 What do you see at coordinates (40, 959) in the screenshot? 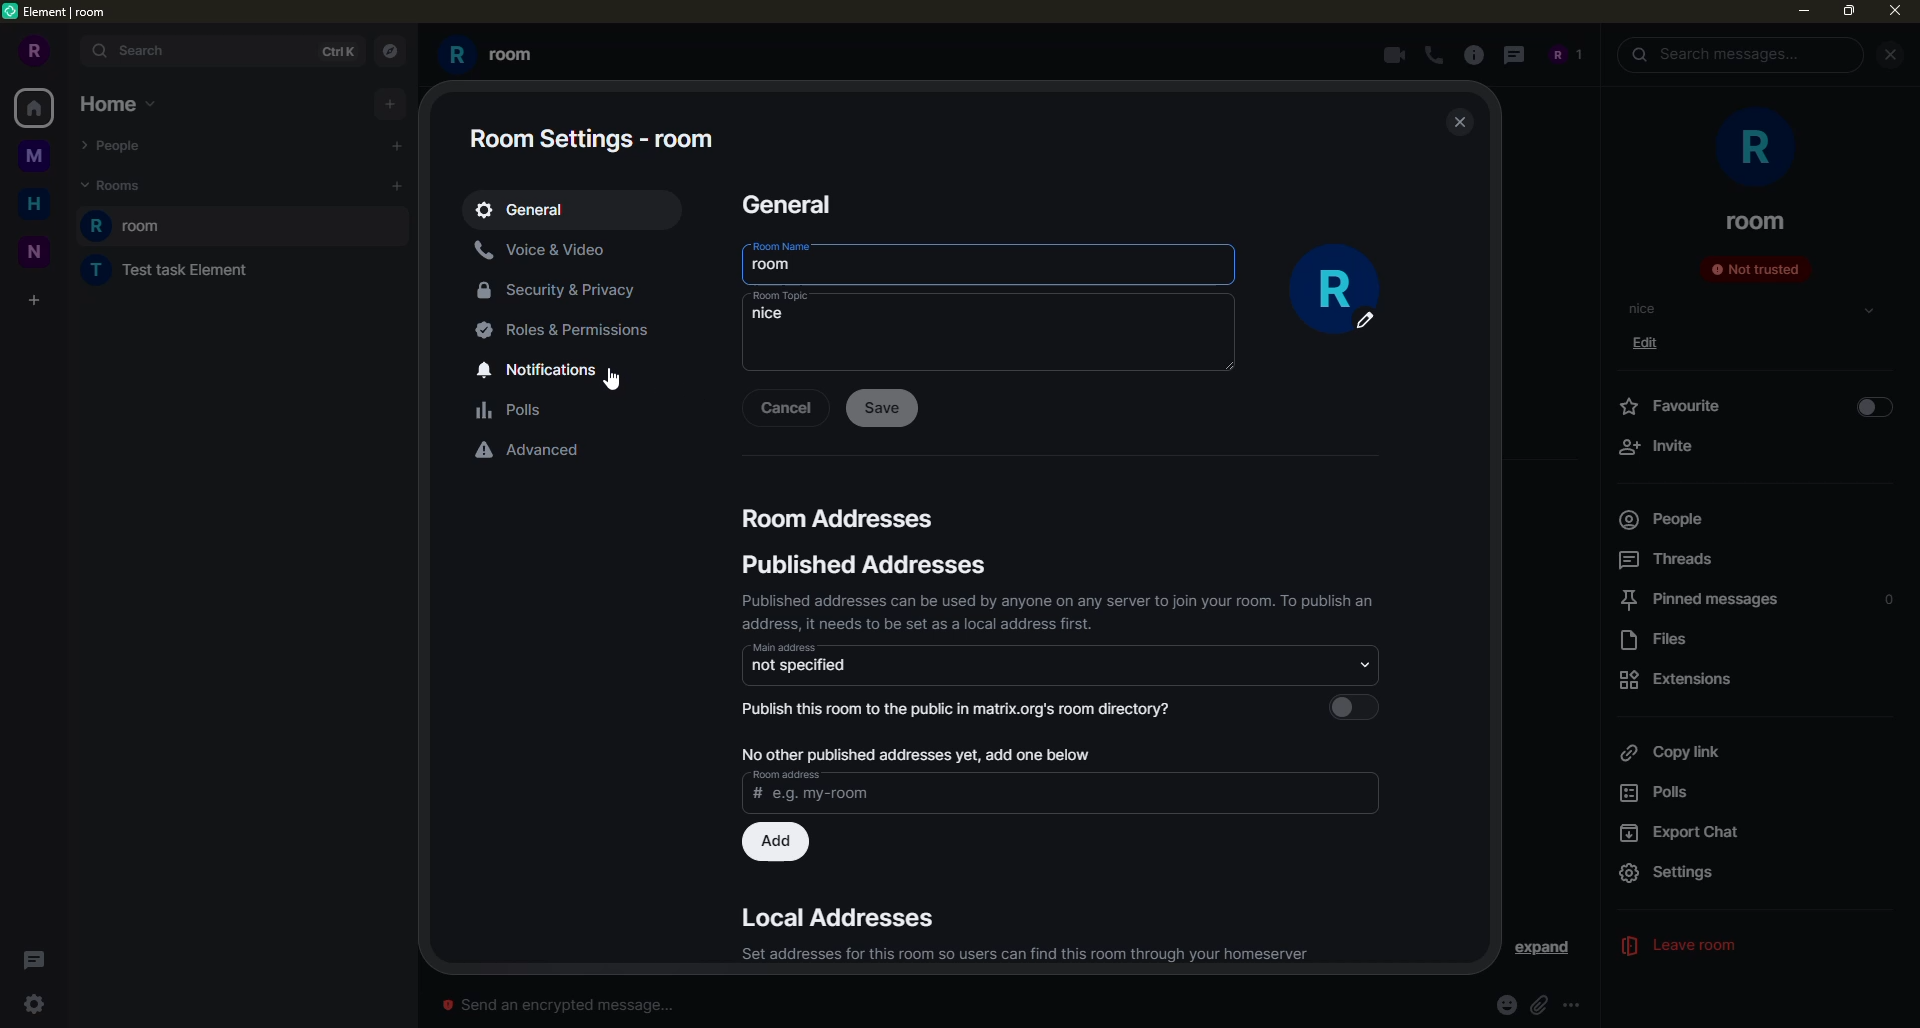
I see `threads` at bounding box center [40, 959].